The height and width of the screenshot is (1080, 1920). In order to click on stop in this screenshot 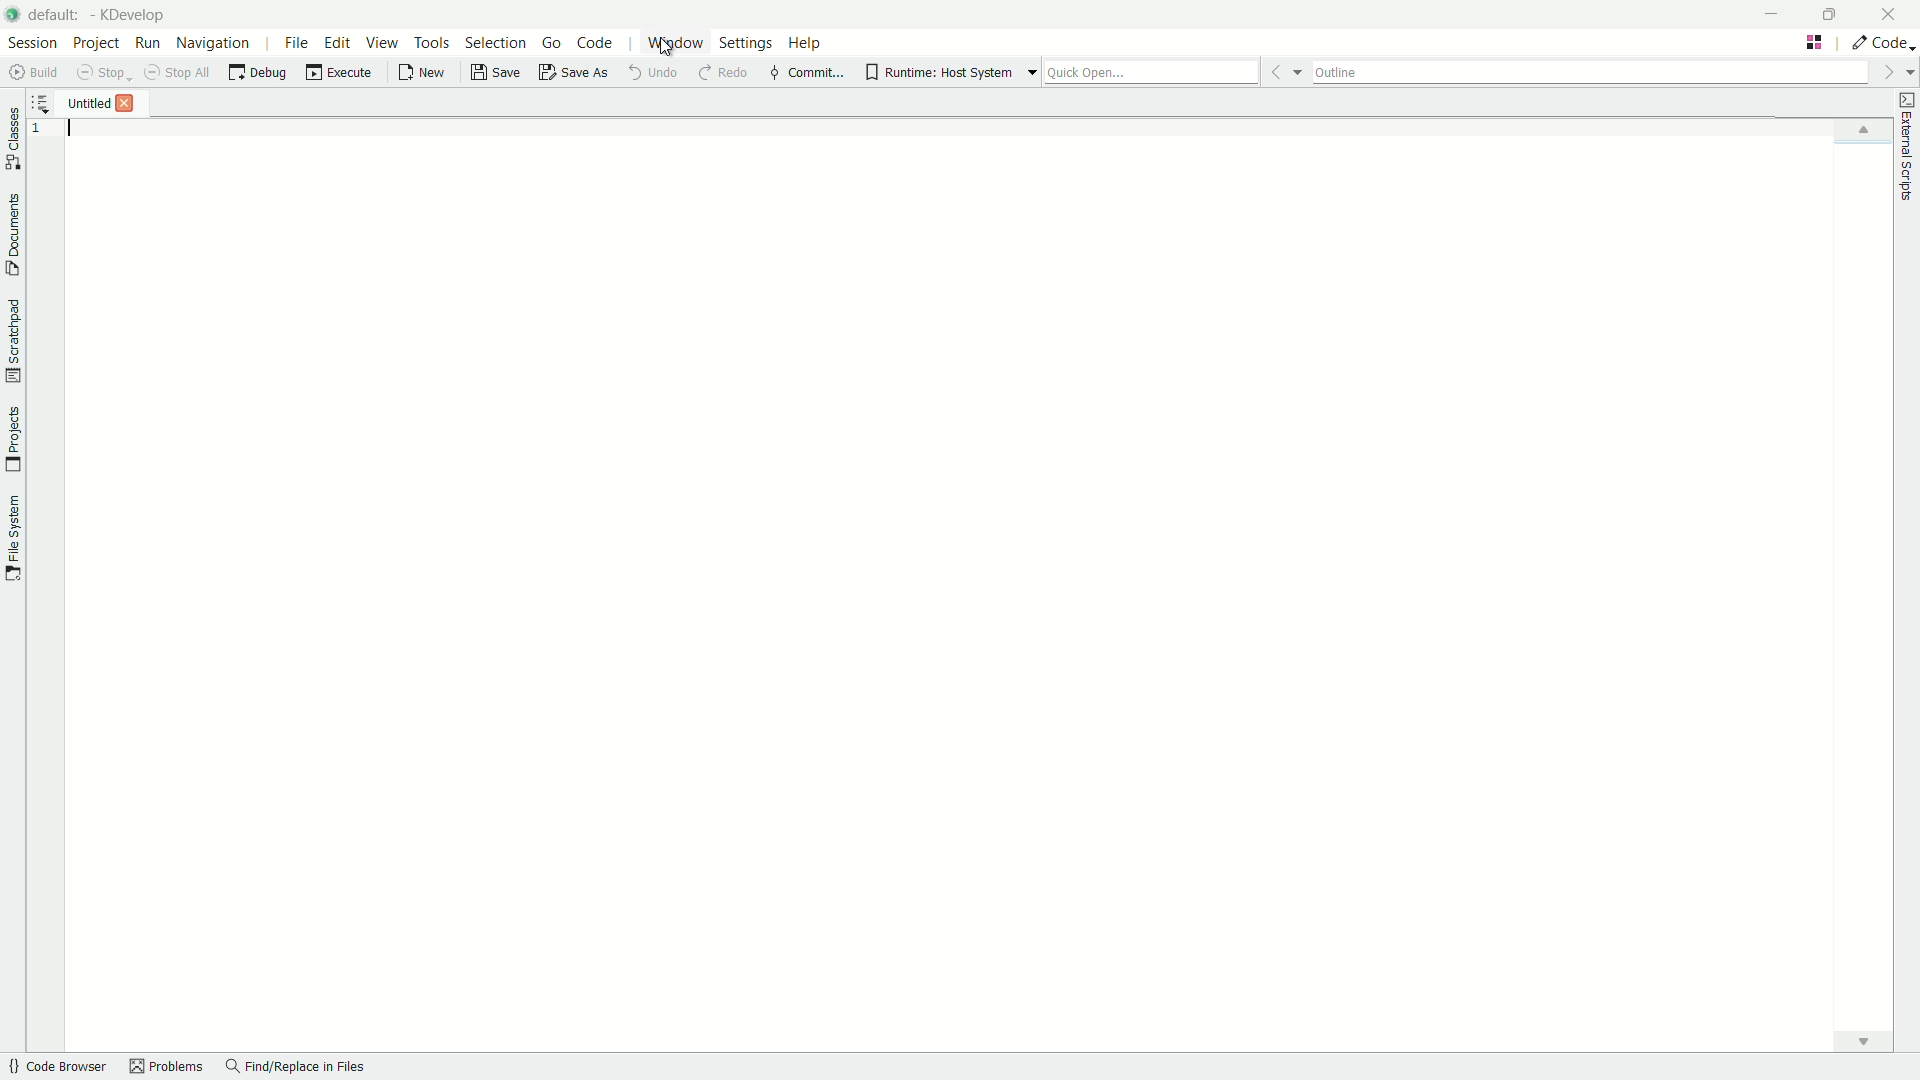, I will do `click(102, 71)`.